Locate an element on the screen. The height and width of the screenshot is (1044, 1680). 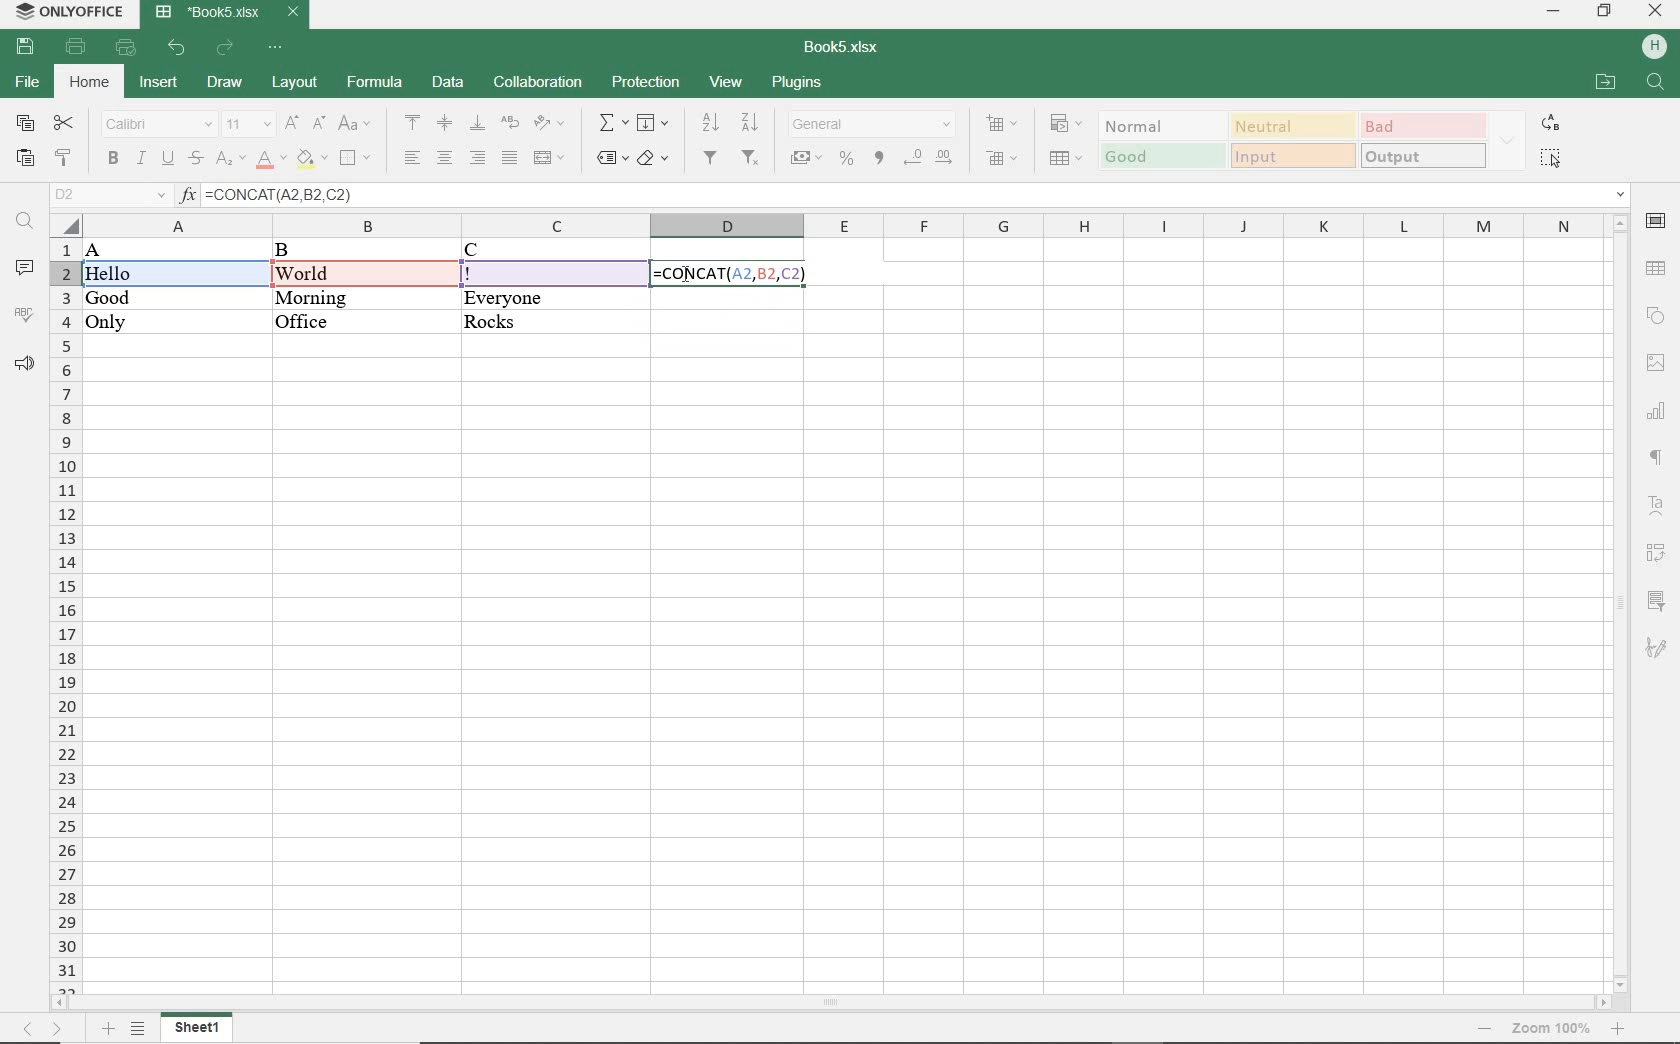
COMMENTS is located at coordinates (23, 270).